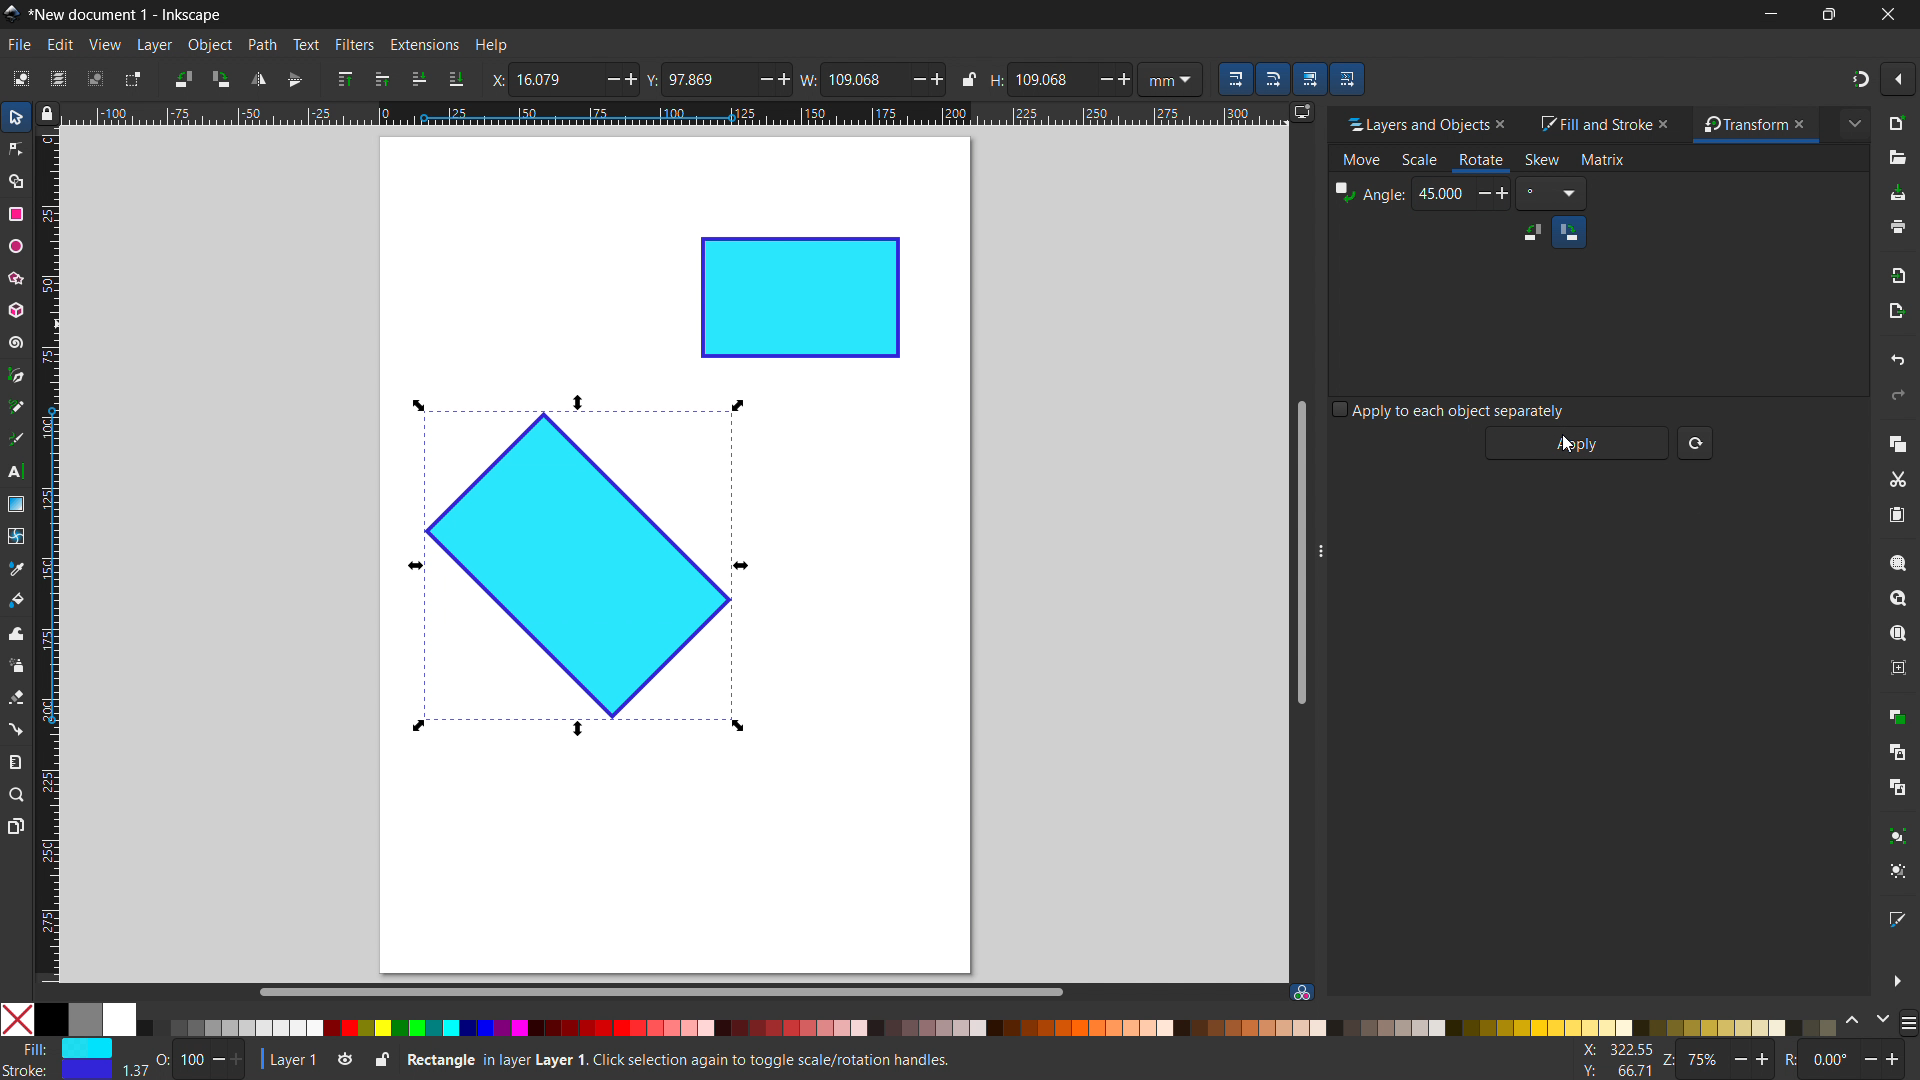 The height and width of the screenshot is (1080, 1920). Describe the element at coordinates (1848, 1061) in the screenshot. I see `R: 0.00` at that location.